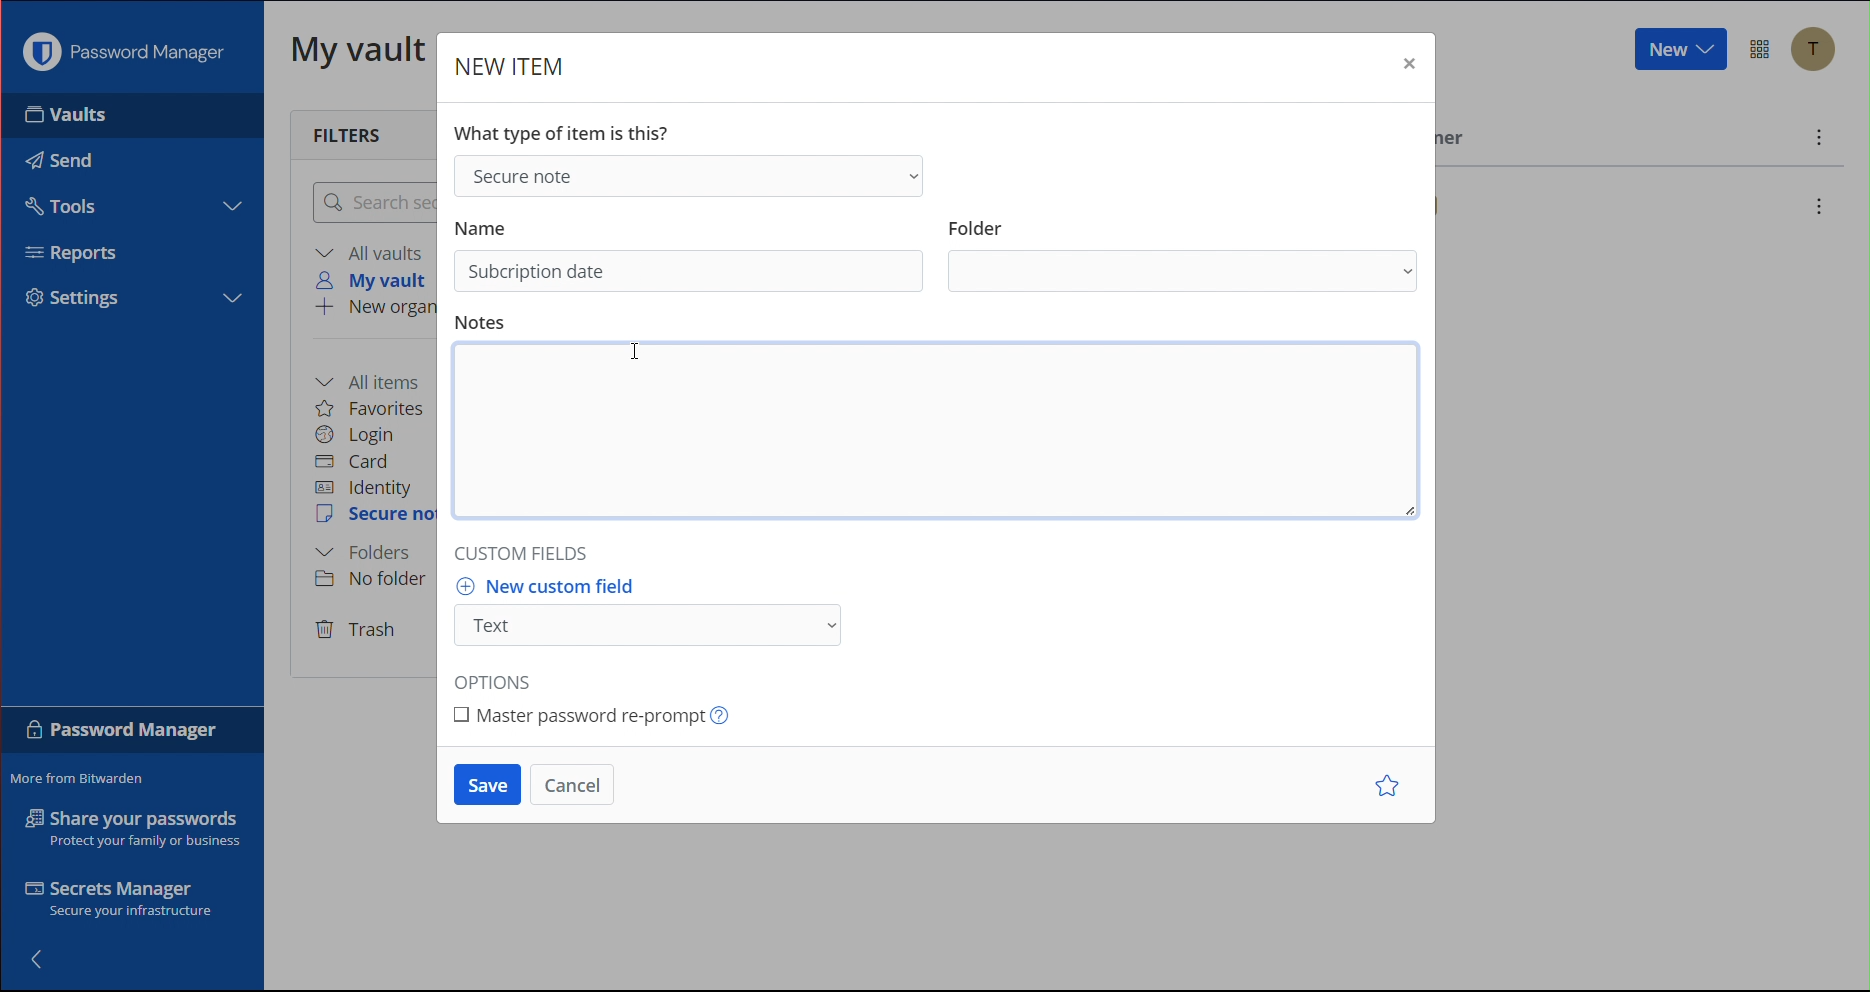 The width and height of the screenshot is (1870, 992). What do you see at coordinates (538, 272) in the screenshot?
I see `Subscription date` at bounding box center [538, 272].